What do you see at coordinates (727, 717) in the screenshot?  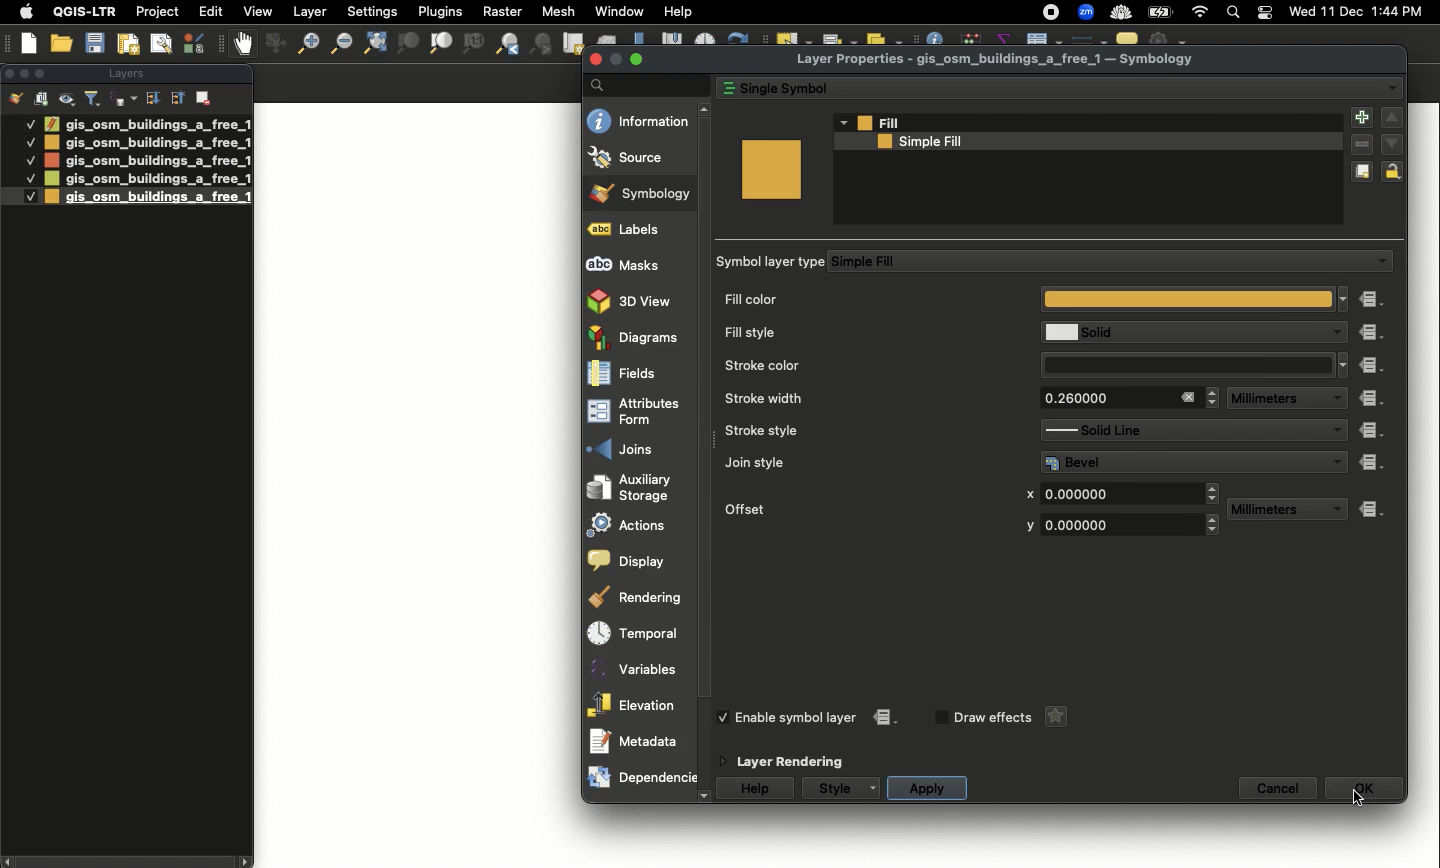 I see `checked` at bounding box center [727, 717].